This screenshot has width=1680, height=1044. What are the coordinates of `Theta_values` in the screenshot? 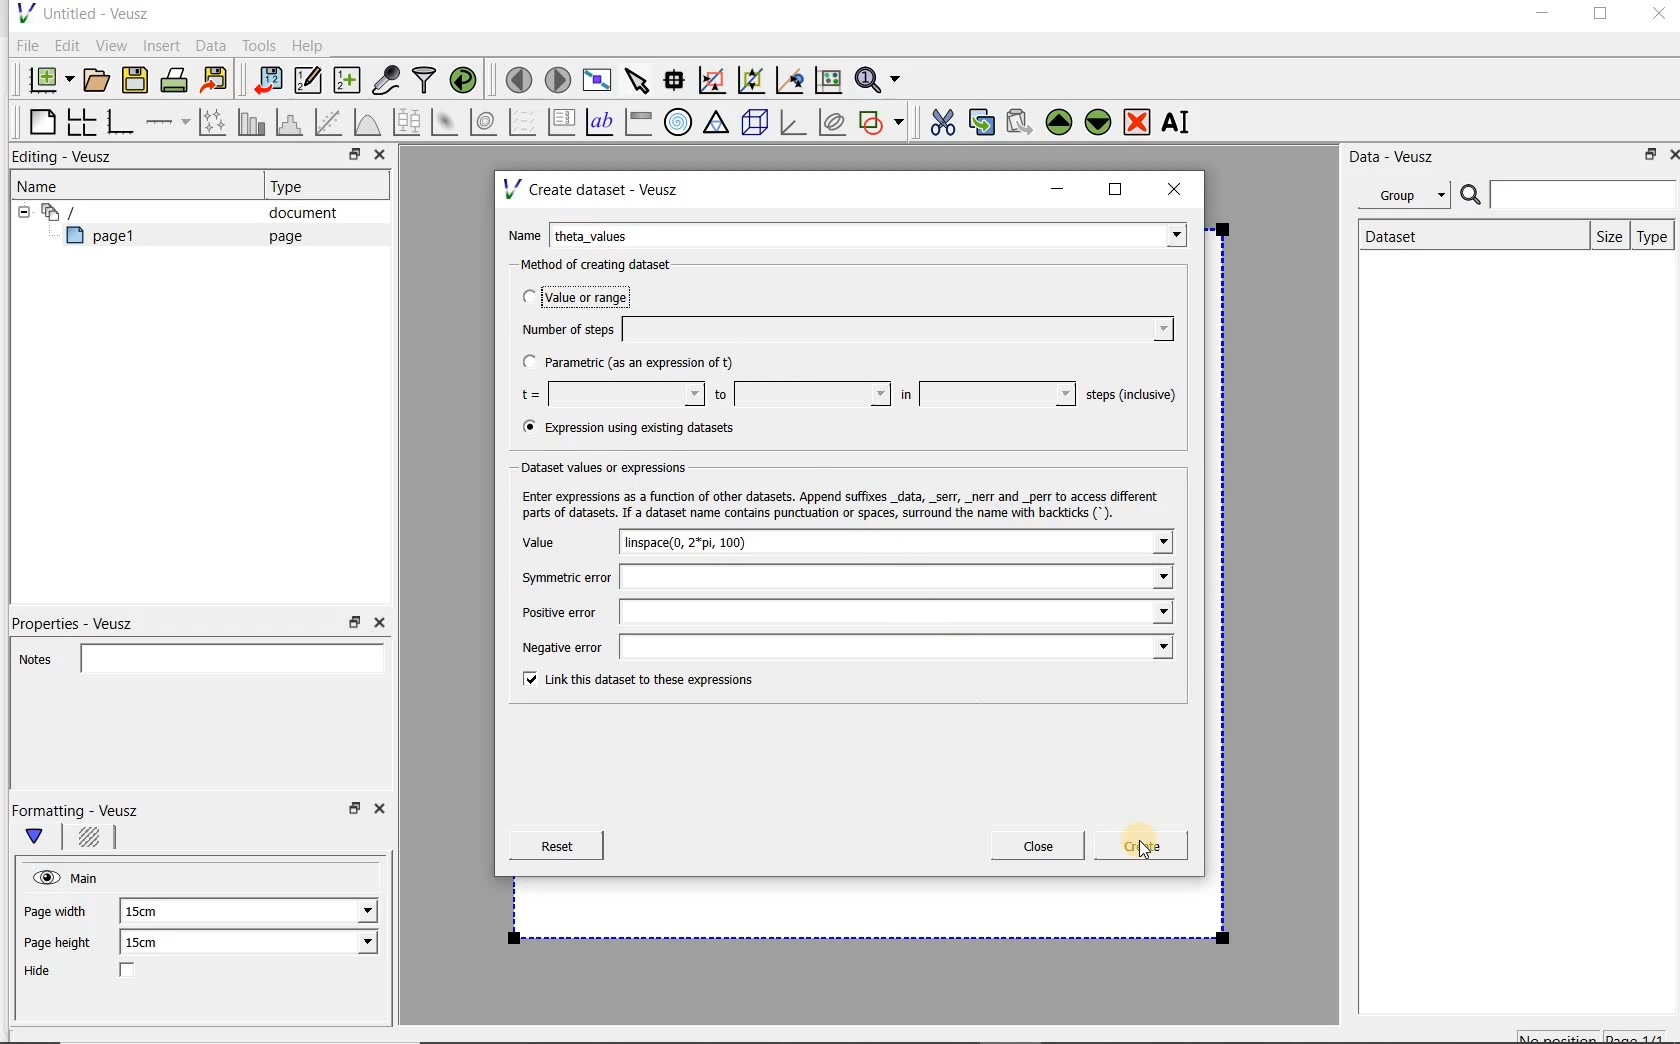 It's located at (873, 238).